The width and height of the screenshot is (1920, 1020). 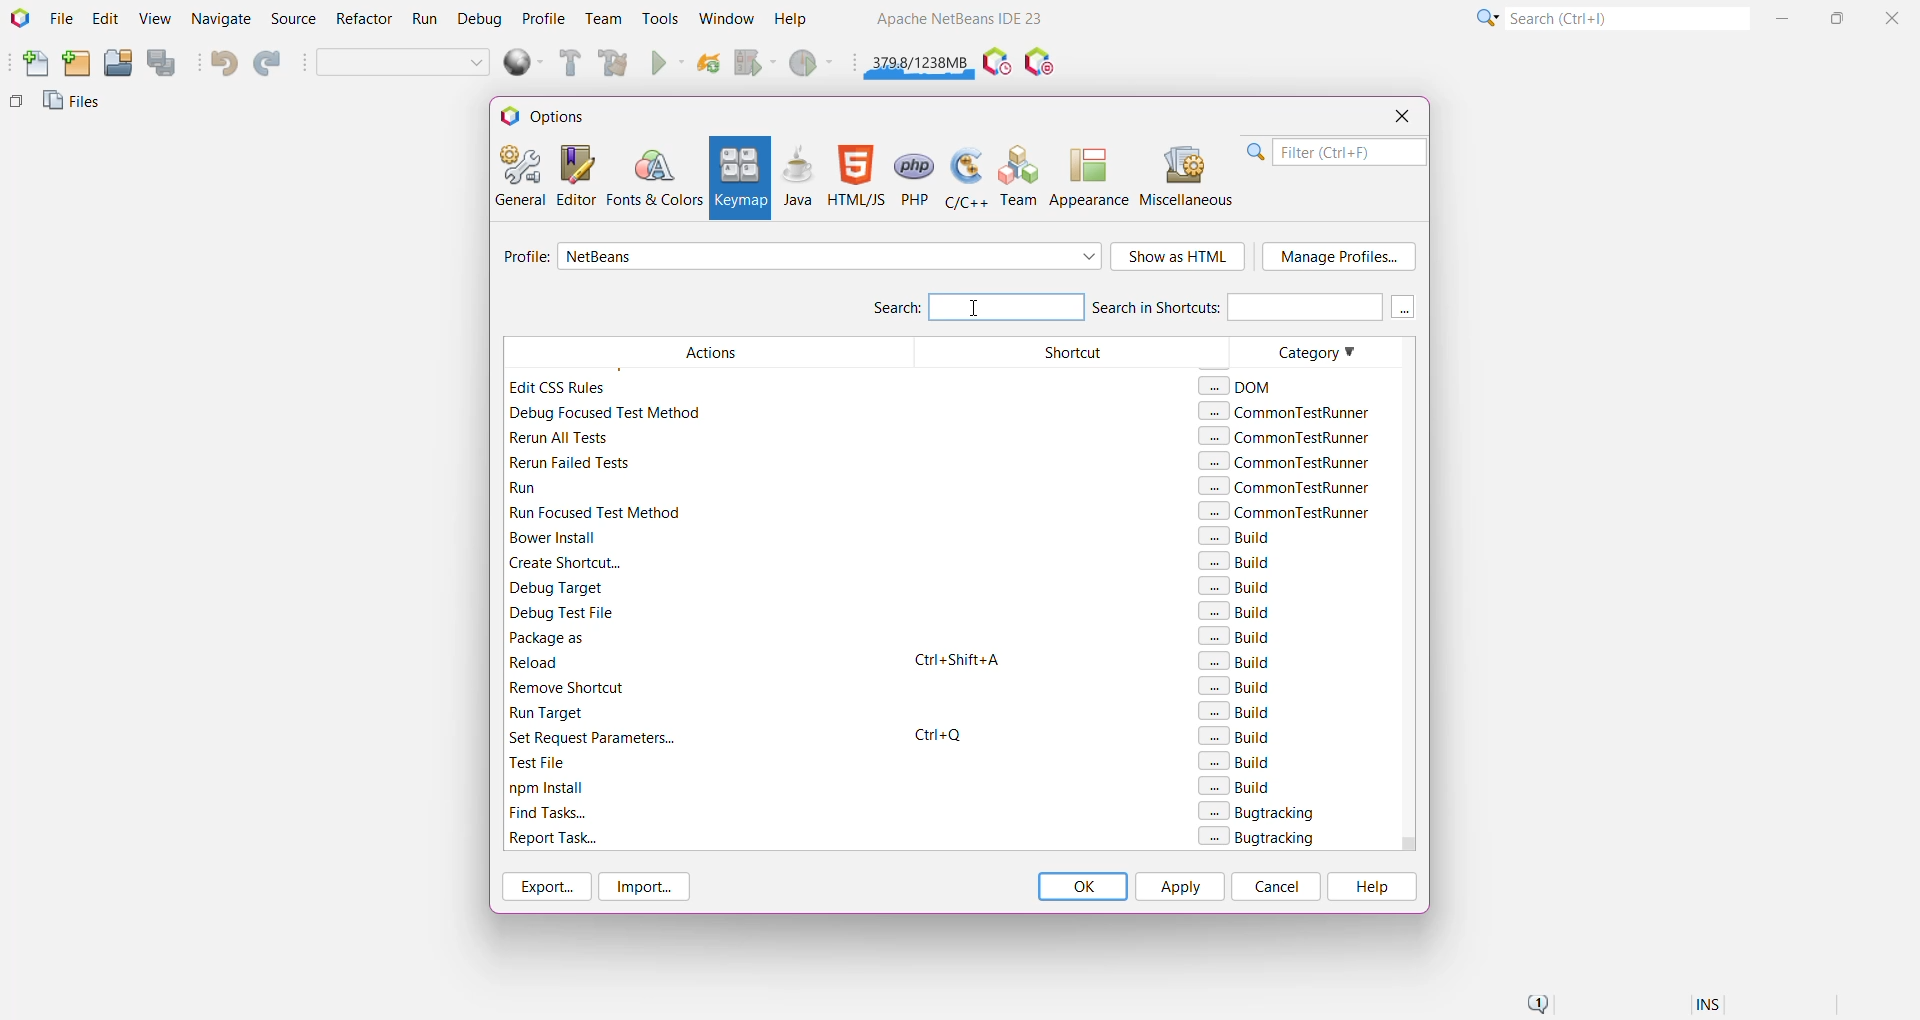 I want to click on C/C++, so click(x=964, y=176).